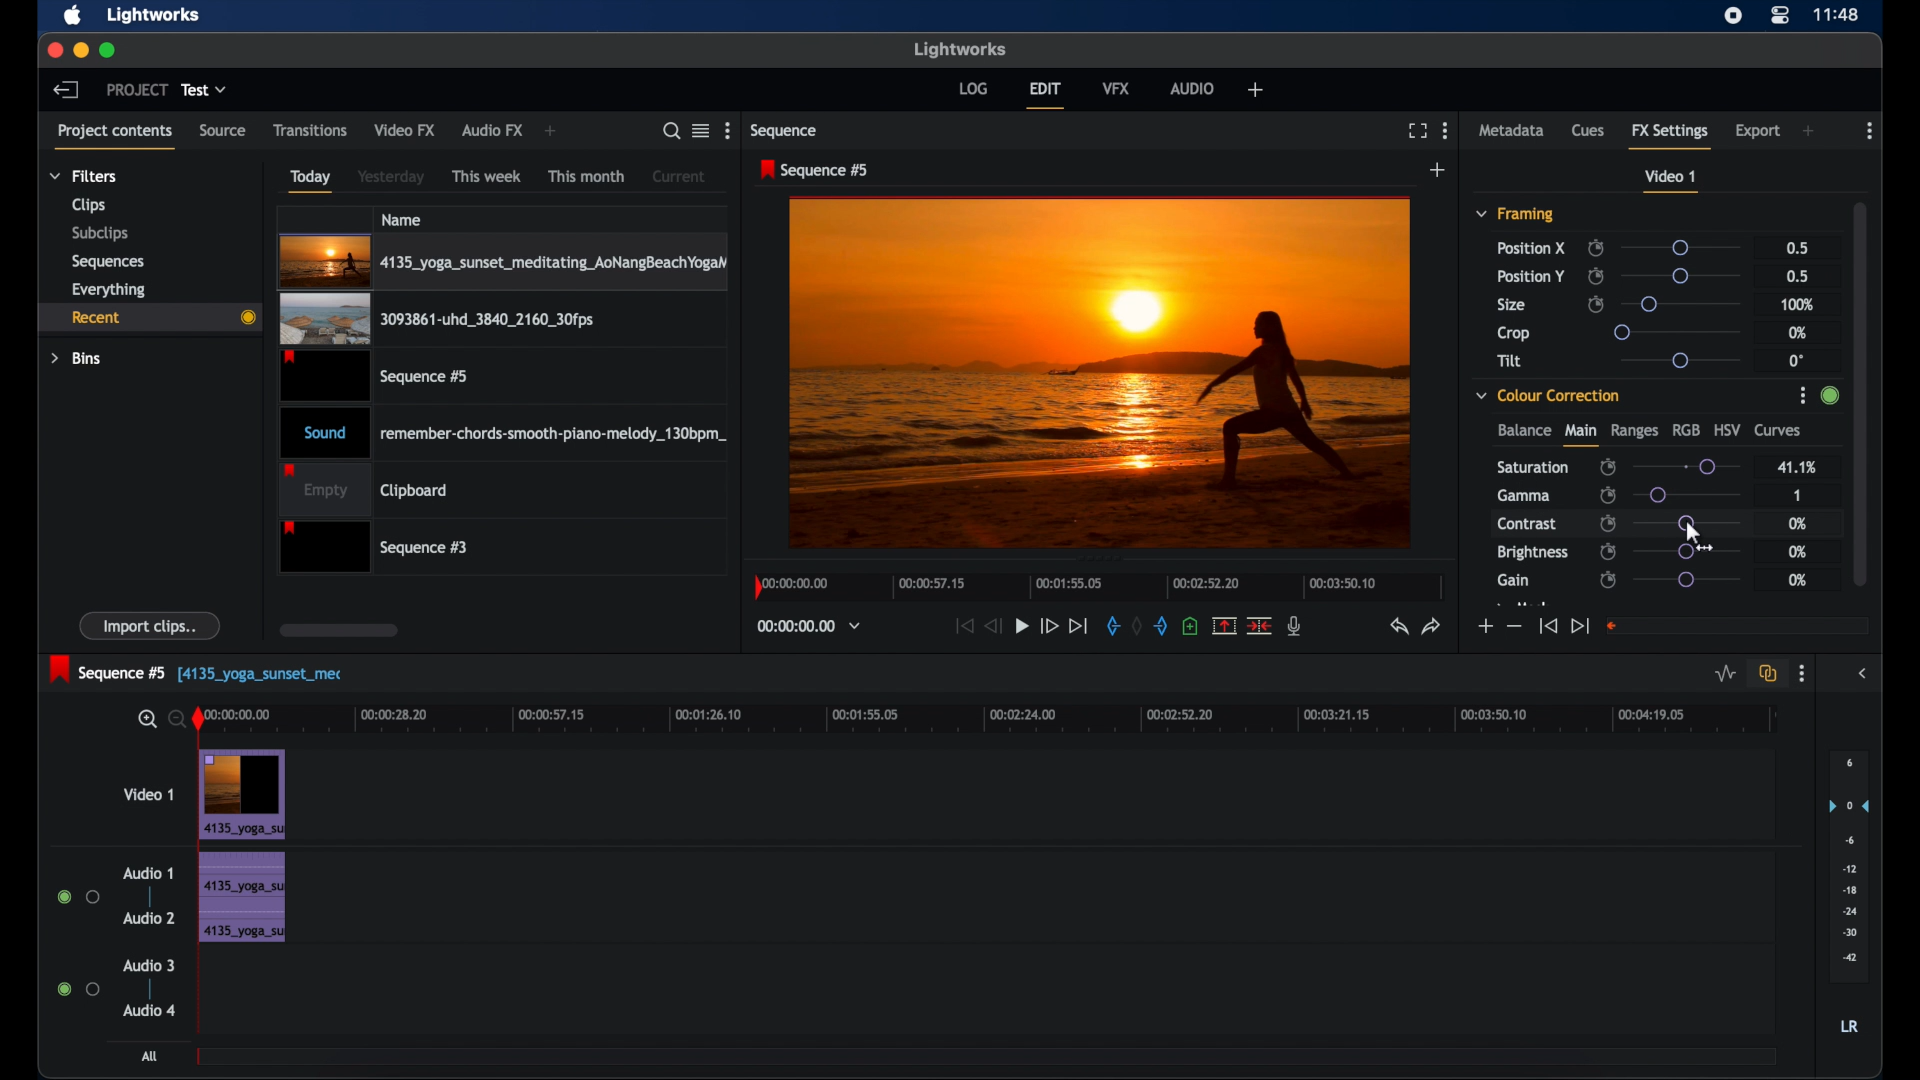 The height and width of the screenshot is (1080, 1920). I want to click on sequence 3, so click(374, 546).